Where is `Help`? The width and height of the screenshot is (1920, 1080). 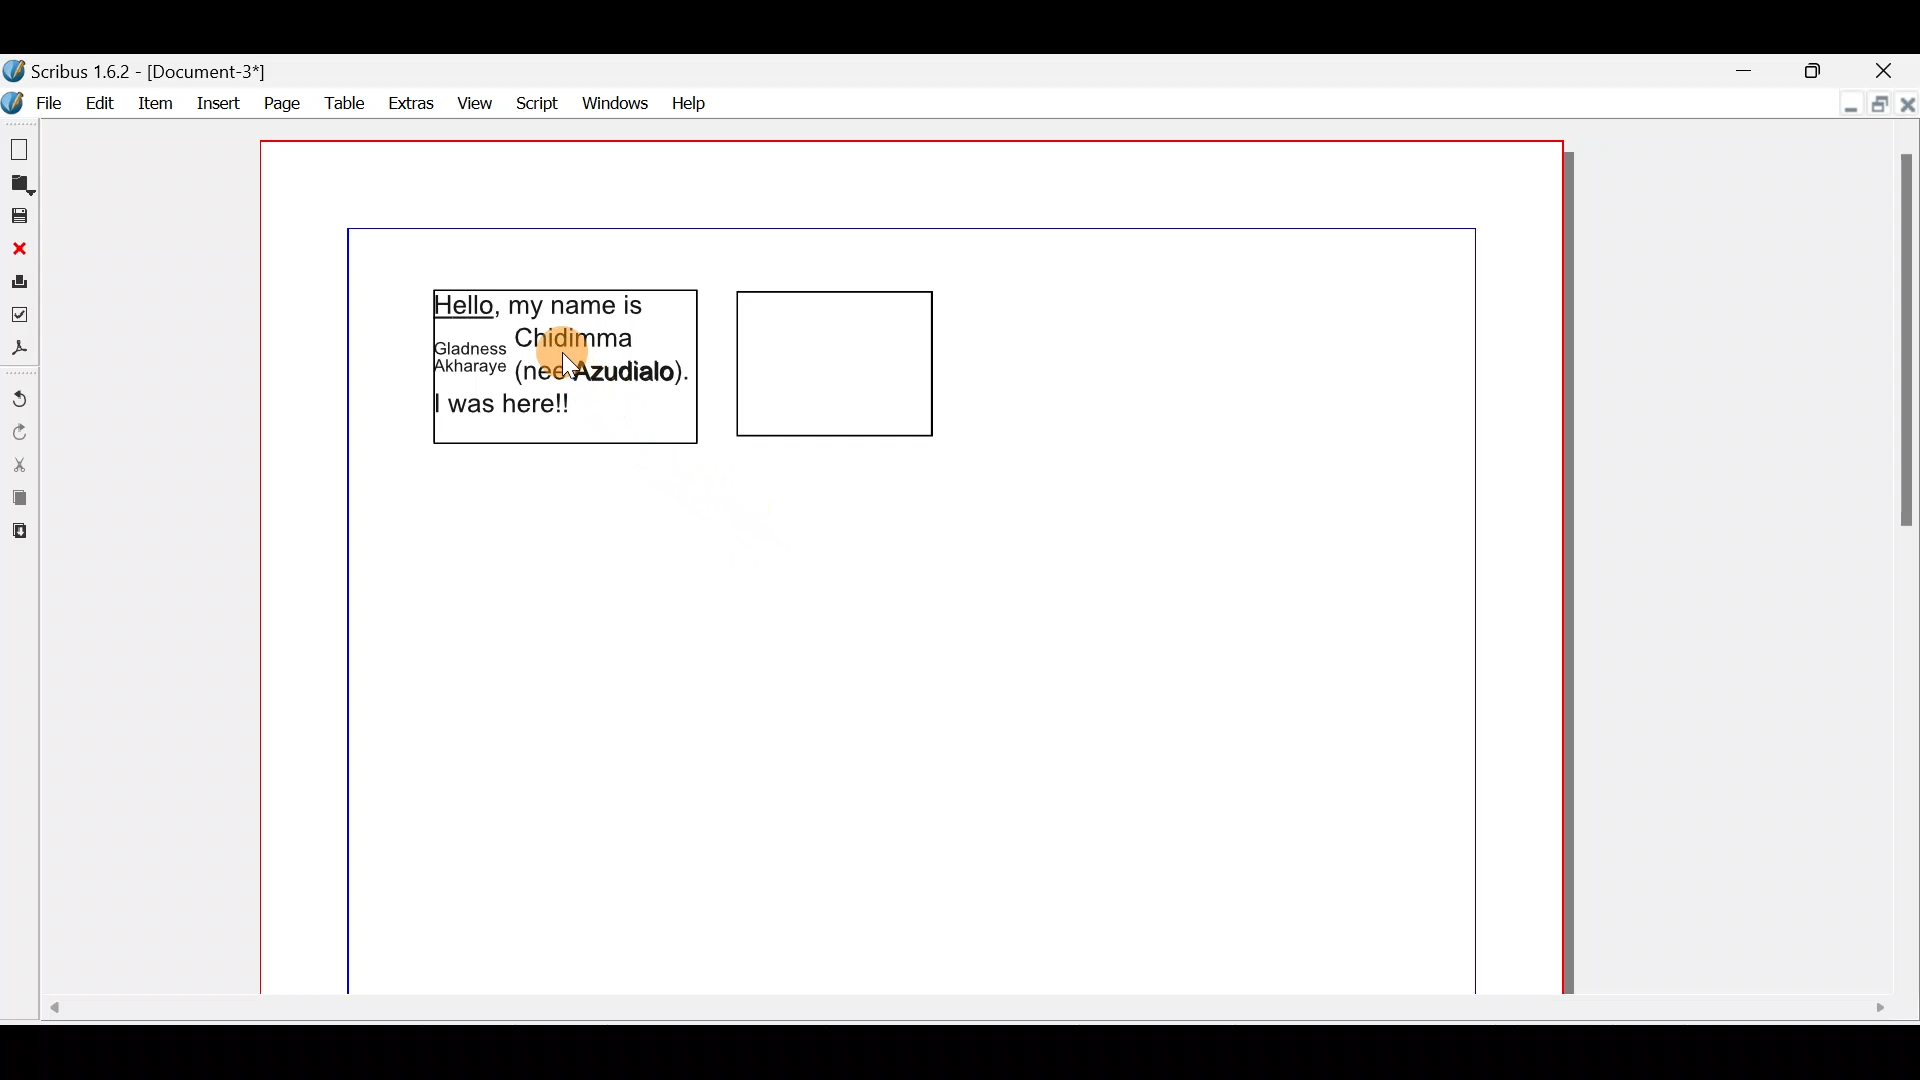 Help is located at coordinates (691, 101).